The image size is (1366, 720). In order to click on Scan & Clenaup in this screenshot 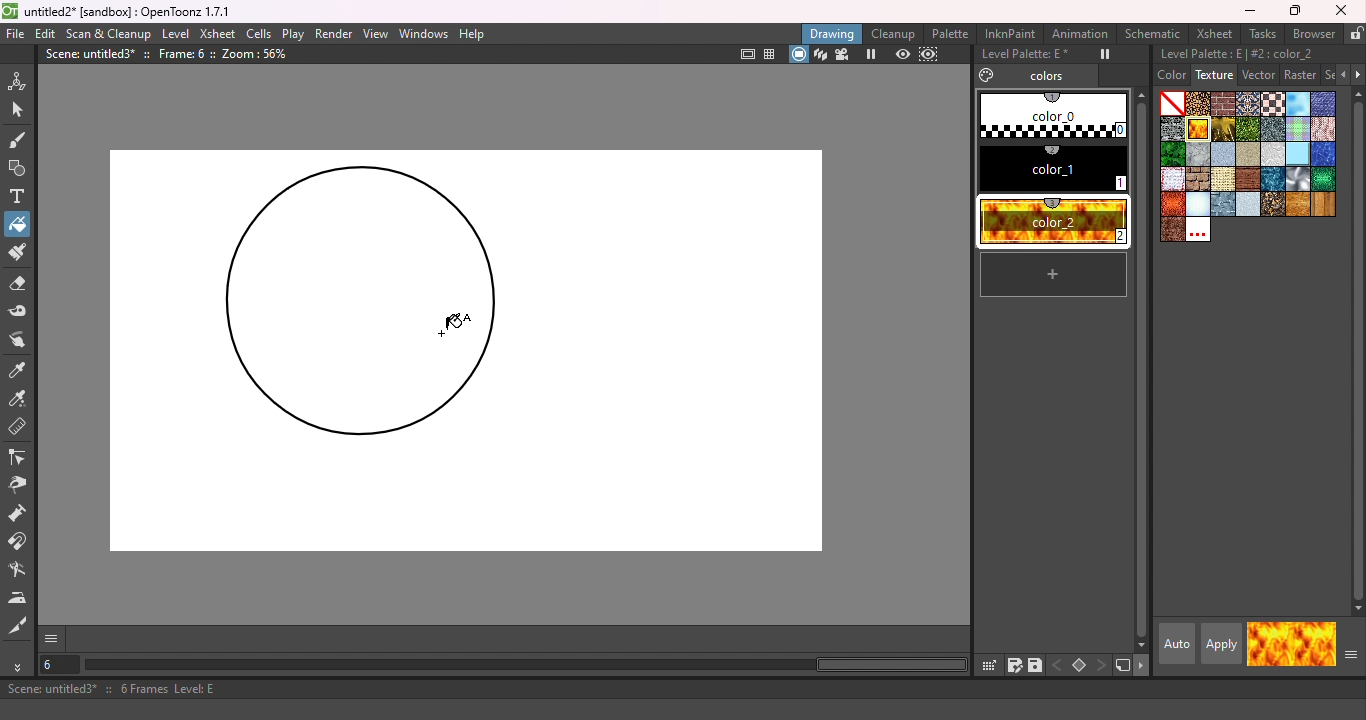, I will do `click(110, 34)`.